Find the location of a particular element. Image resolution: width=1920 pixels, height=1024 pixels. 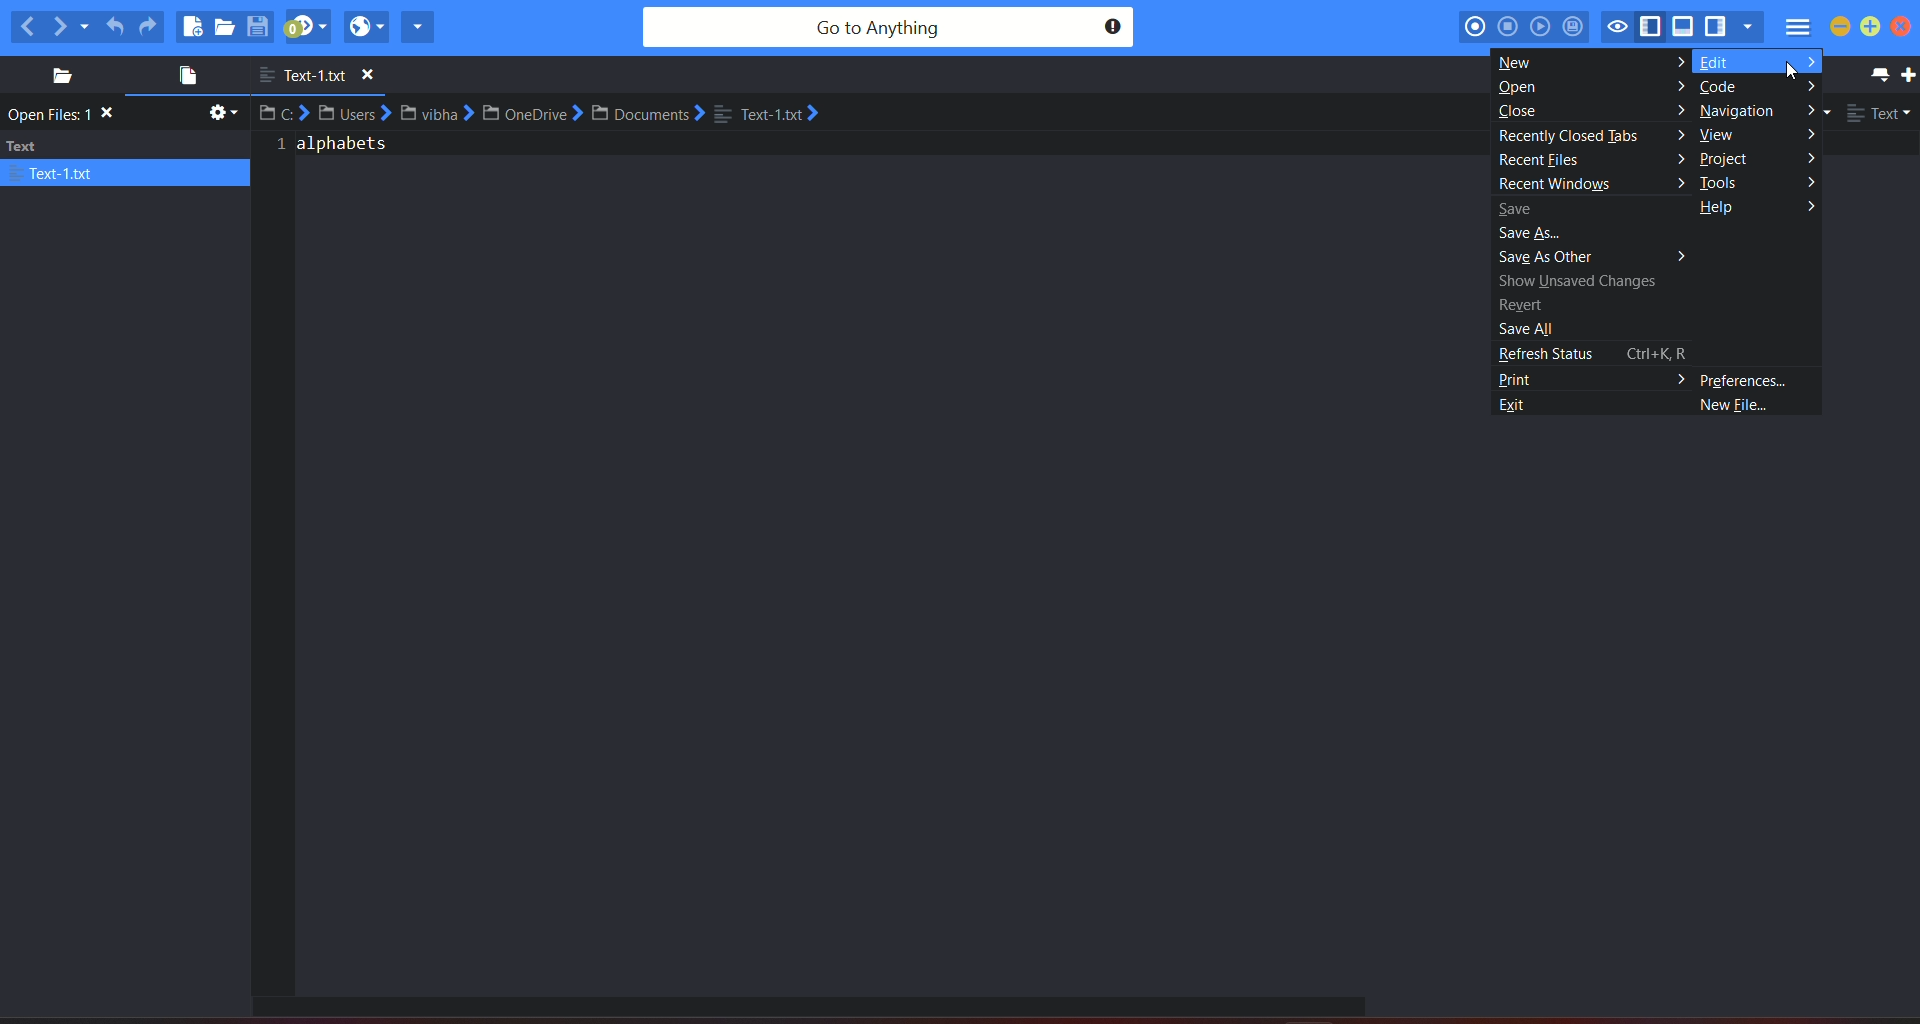

record macro is located at coordinates (1475, 26).